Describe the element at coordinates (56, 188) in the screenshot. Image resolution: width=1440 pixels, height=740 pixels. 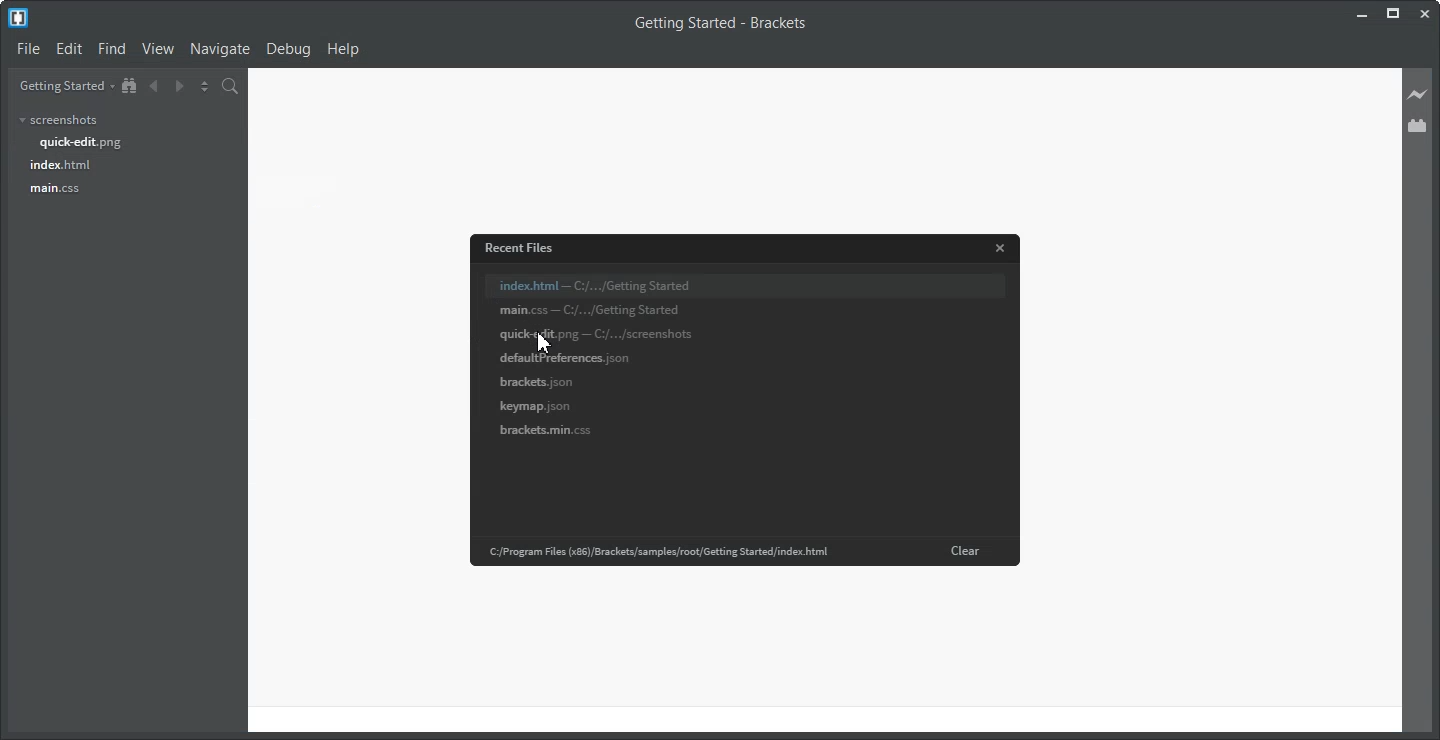
I see `main.css` at that location.